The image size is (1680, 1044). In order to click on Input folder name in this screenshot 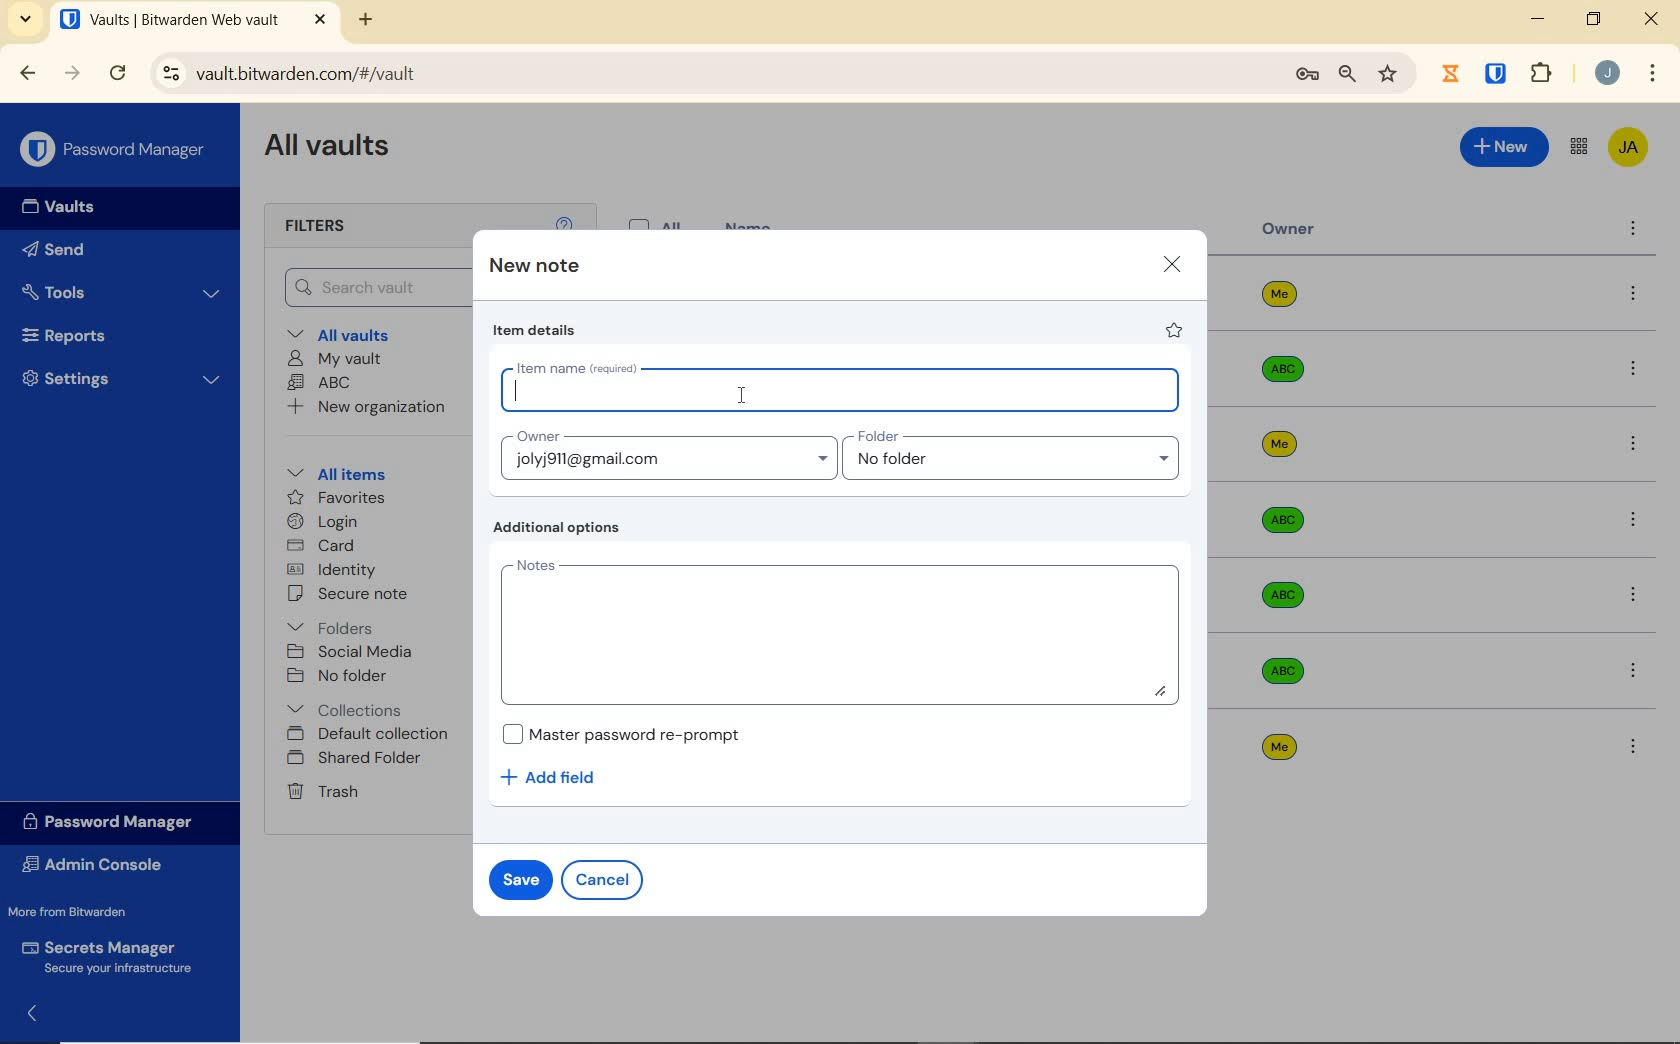, I will do `click(1015, 456)`.